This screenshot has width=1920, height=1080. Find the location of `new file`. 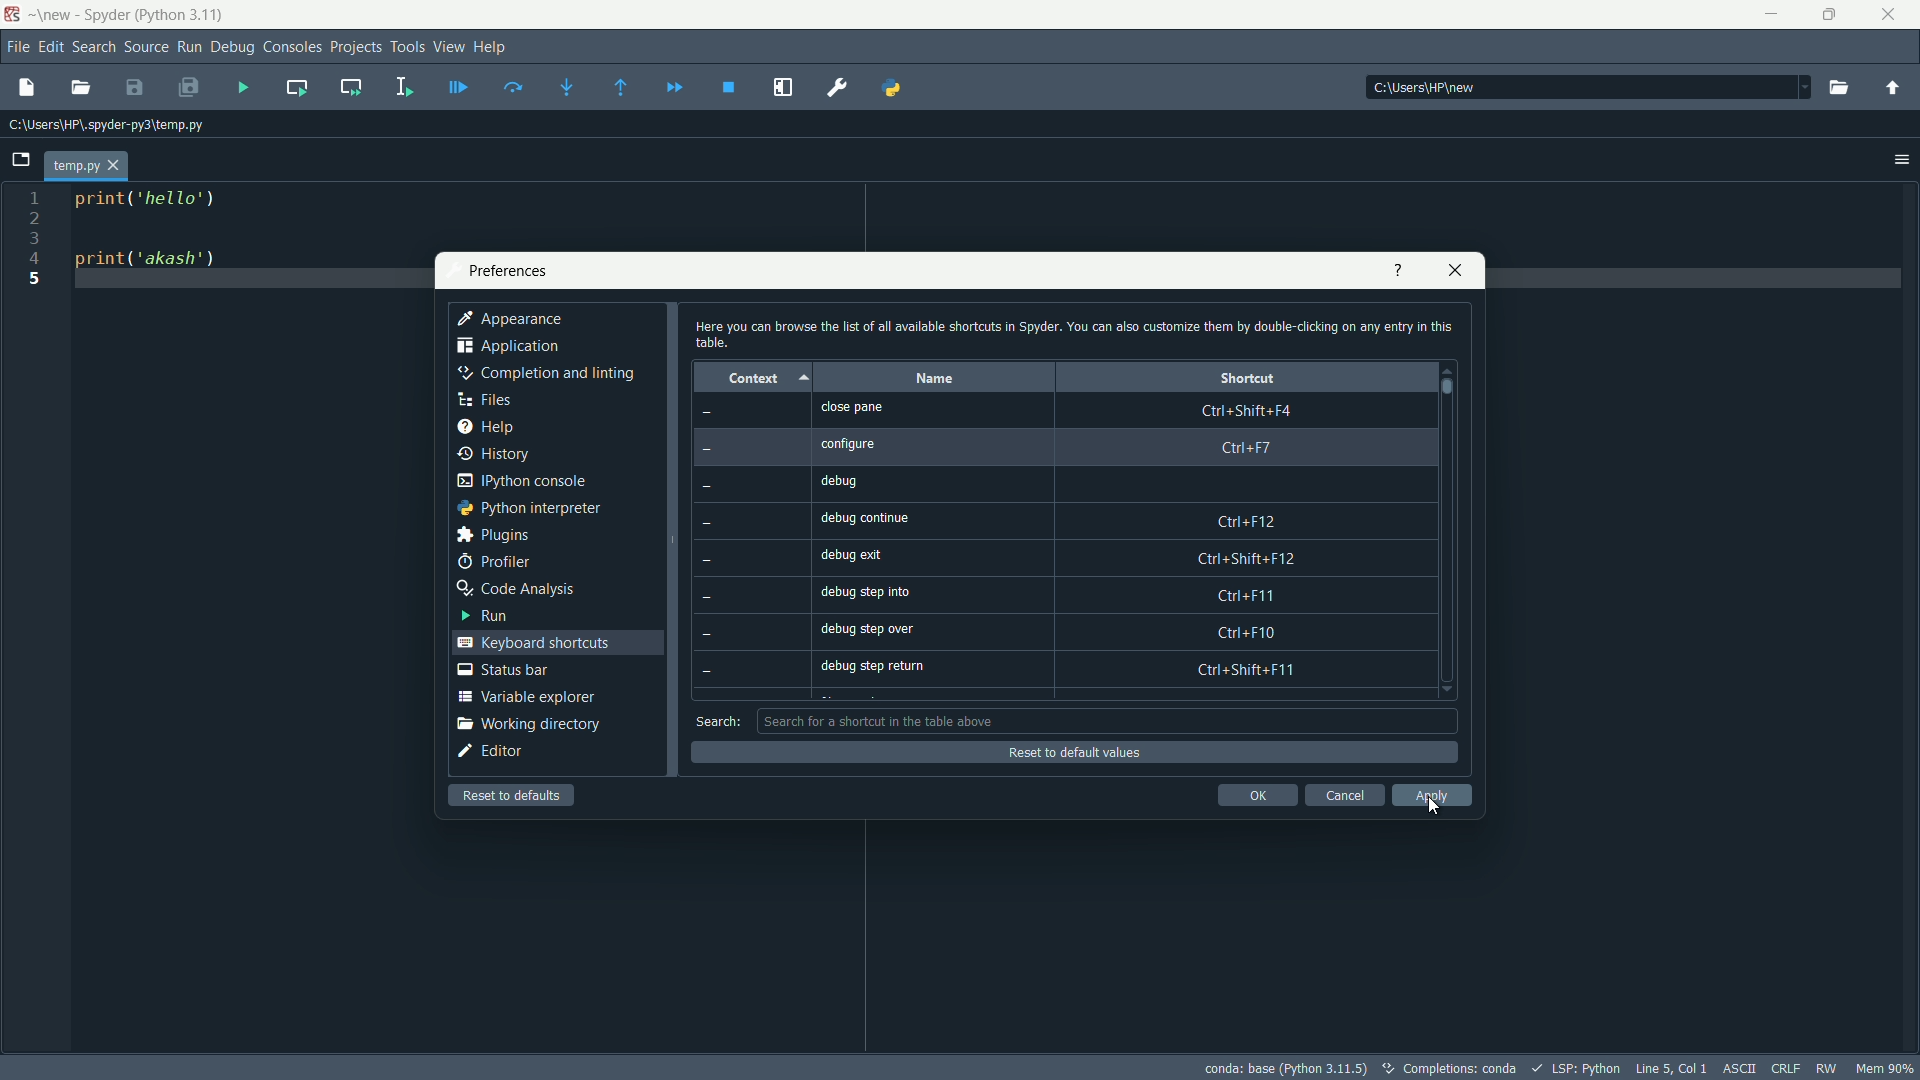

new file is located at coordinates (26, 89).